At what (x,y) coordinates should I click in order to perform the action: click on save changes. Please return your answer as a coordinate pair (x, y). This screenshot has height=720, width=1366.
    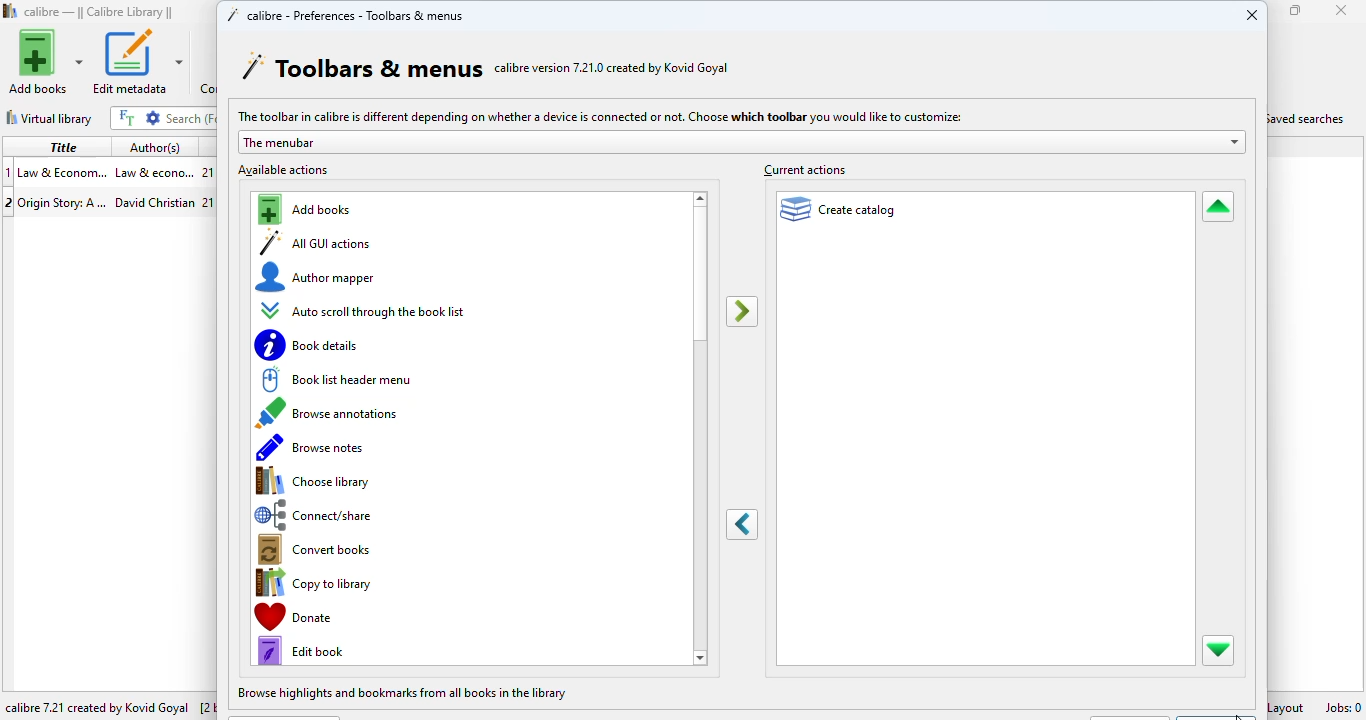
    Looking at the image, I should click on (1217, 712).